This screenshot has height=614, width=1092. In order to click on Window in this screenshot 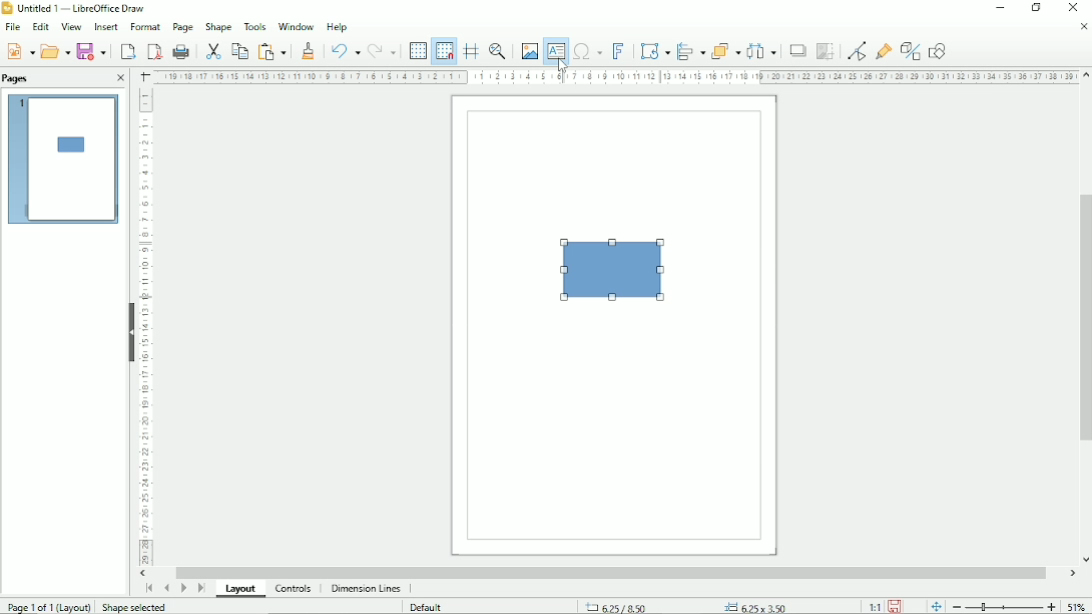, I will do `click(296, 26)`.